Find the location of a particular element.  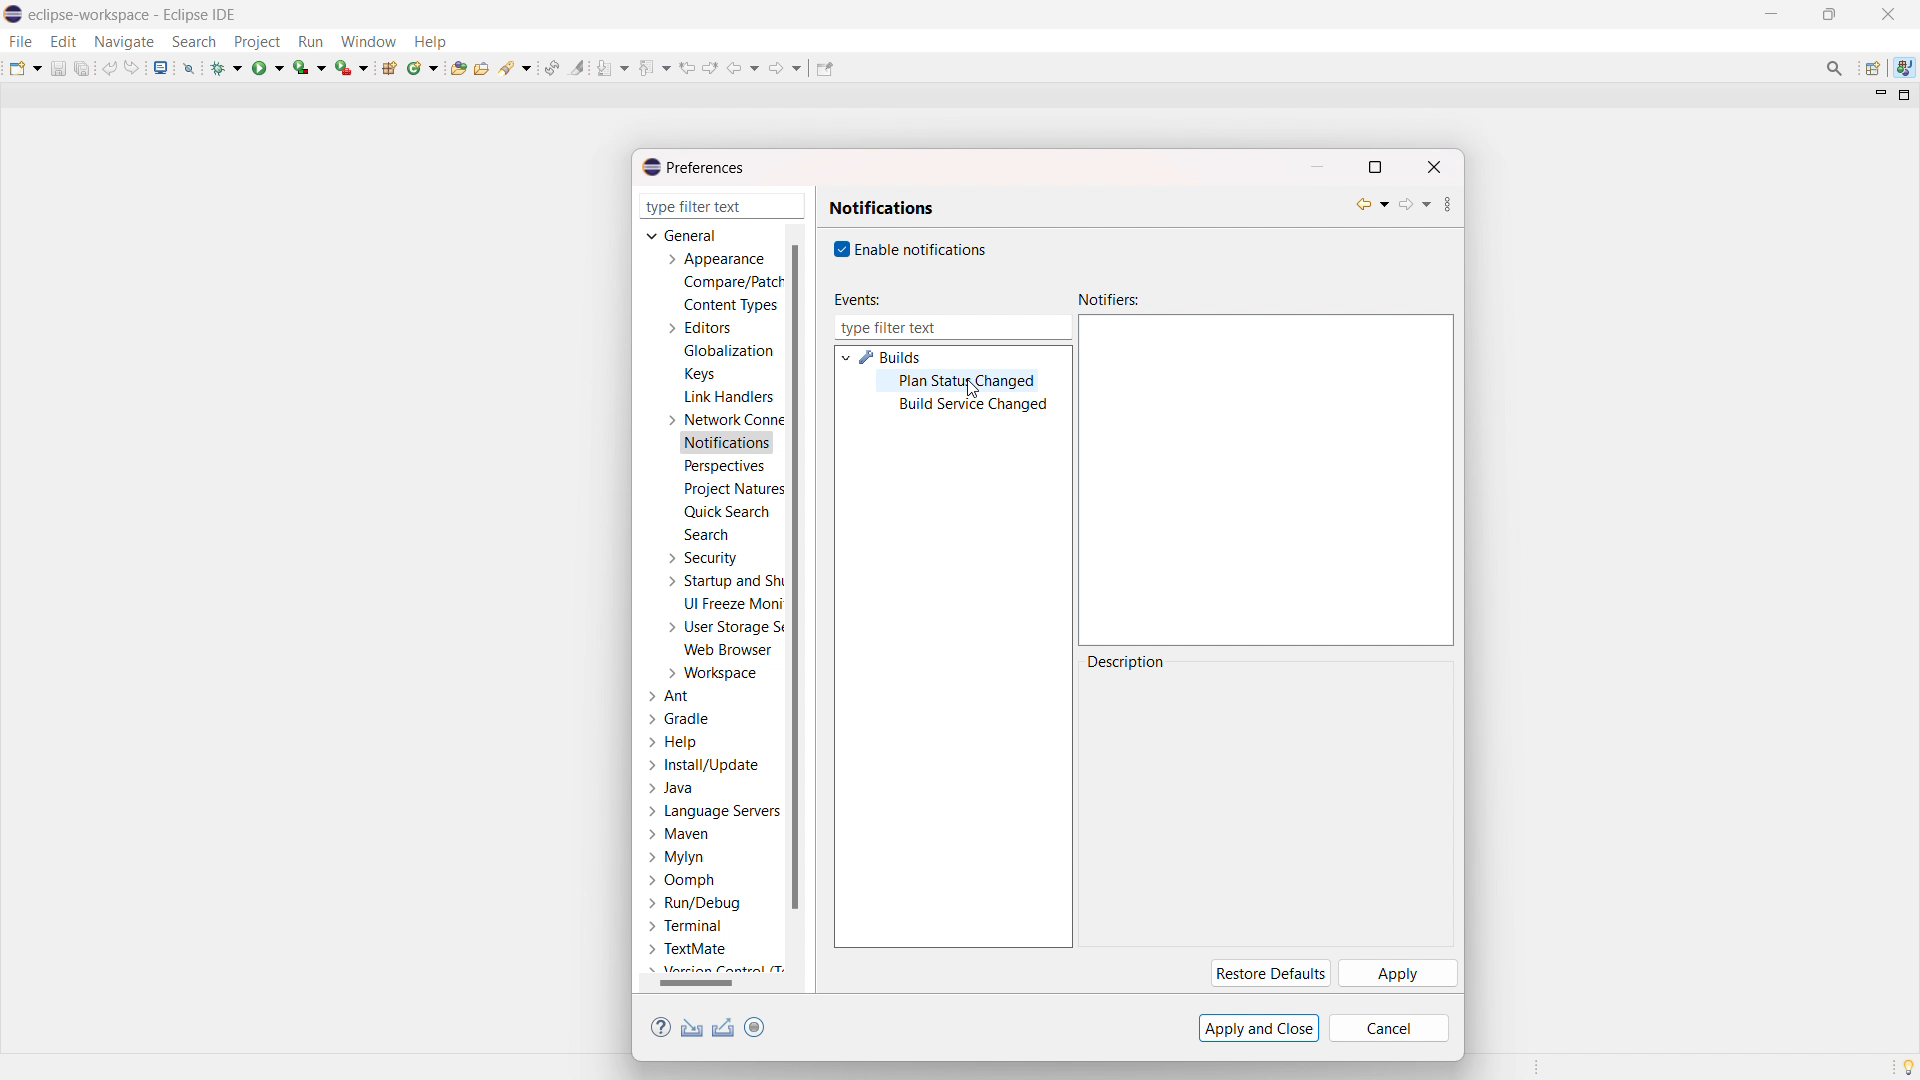

link handlers is located at coordinates (729, 397).